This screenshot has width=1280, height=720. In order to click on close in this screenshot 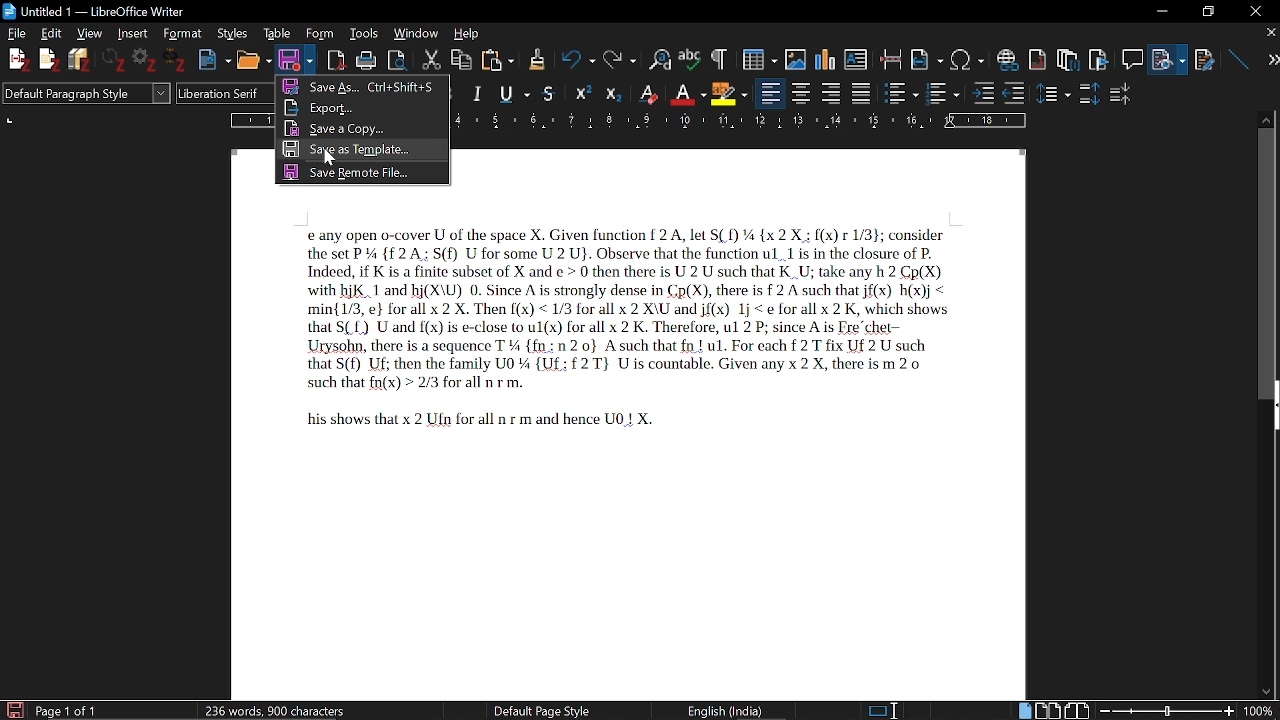, I will do `click(1269, 34)`.